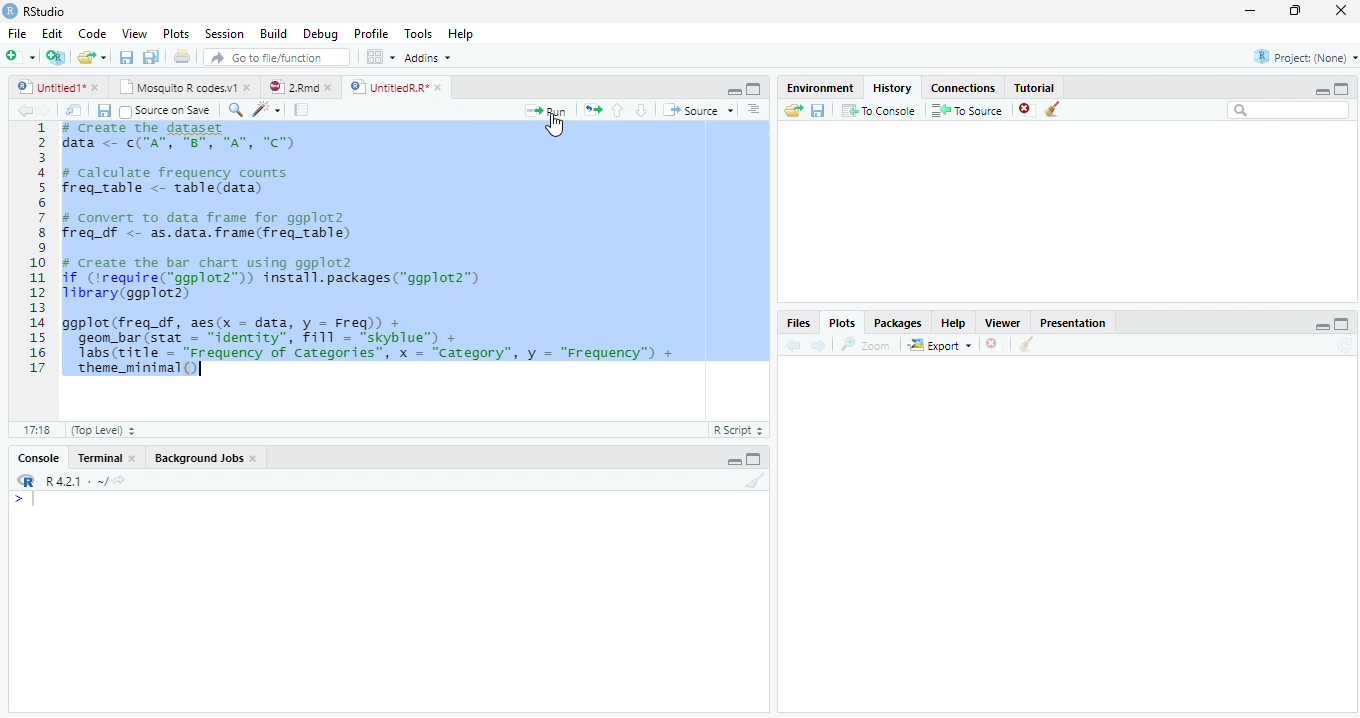 Image resolution: width=1360 pixels, height=718 pixels. Describe the element at coordinates (617, 109) in the screenshot. I see `Go to the previous section` at that location.